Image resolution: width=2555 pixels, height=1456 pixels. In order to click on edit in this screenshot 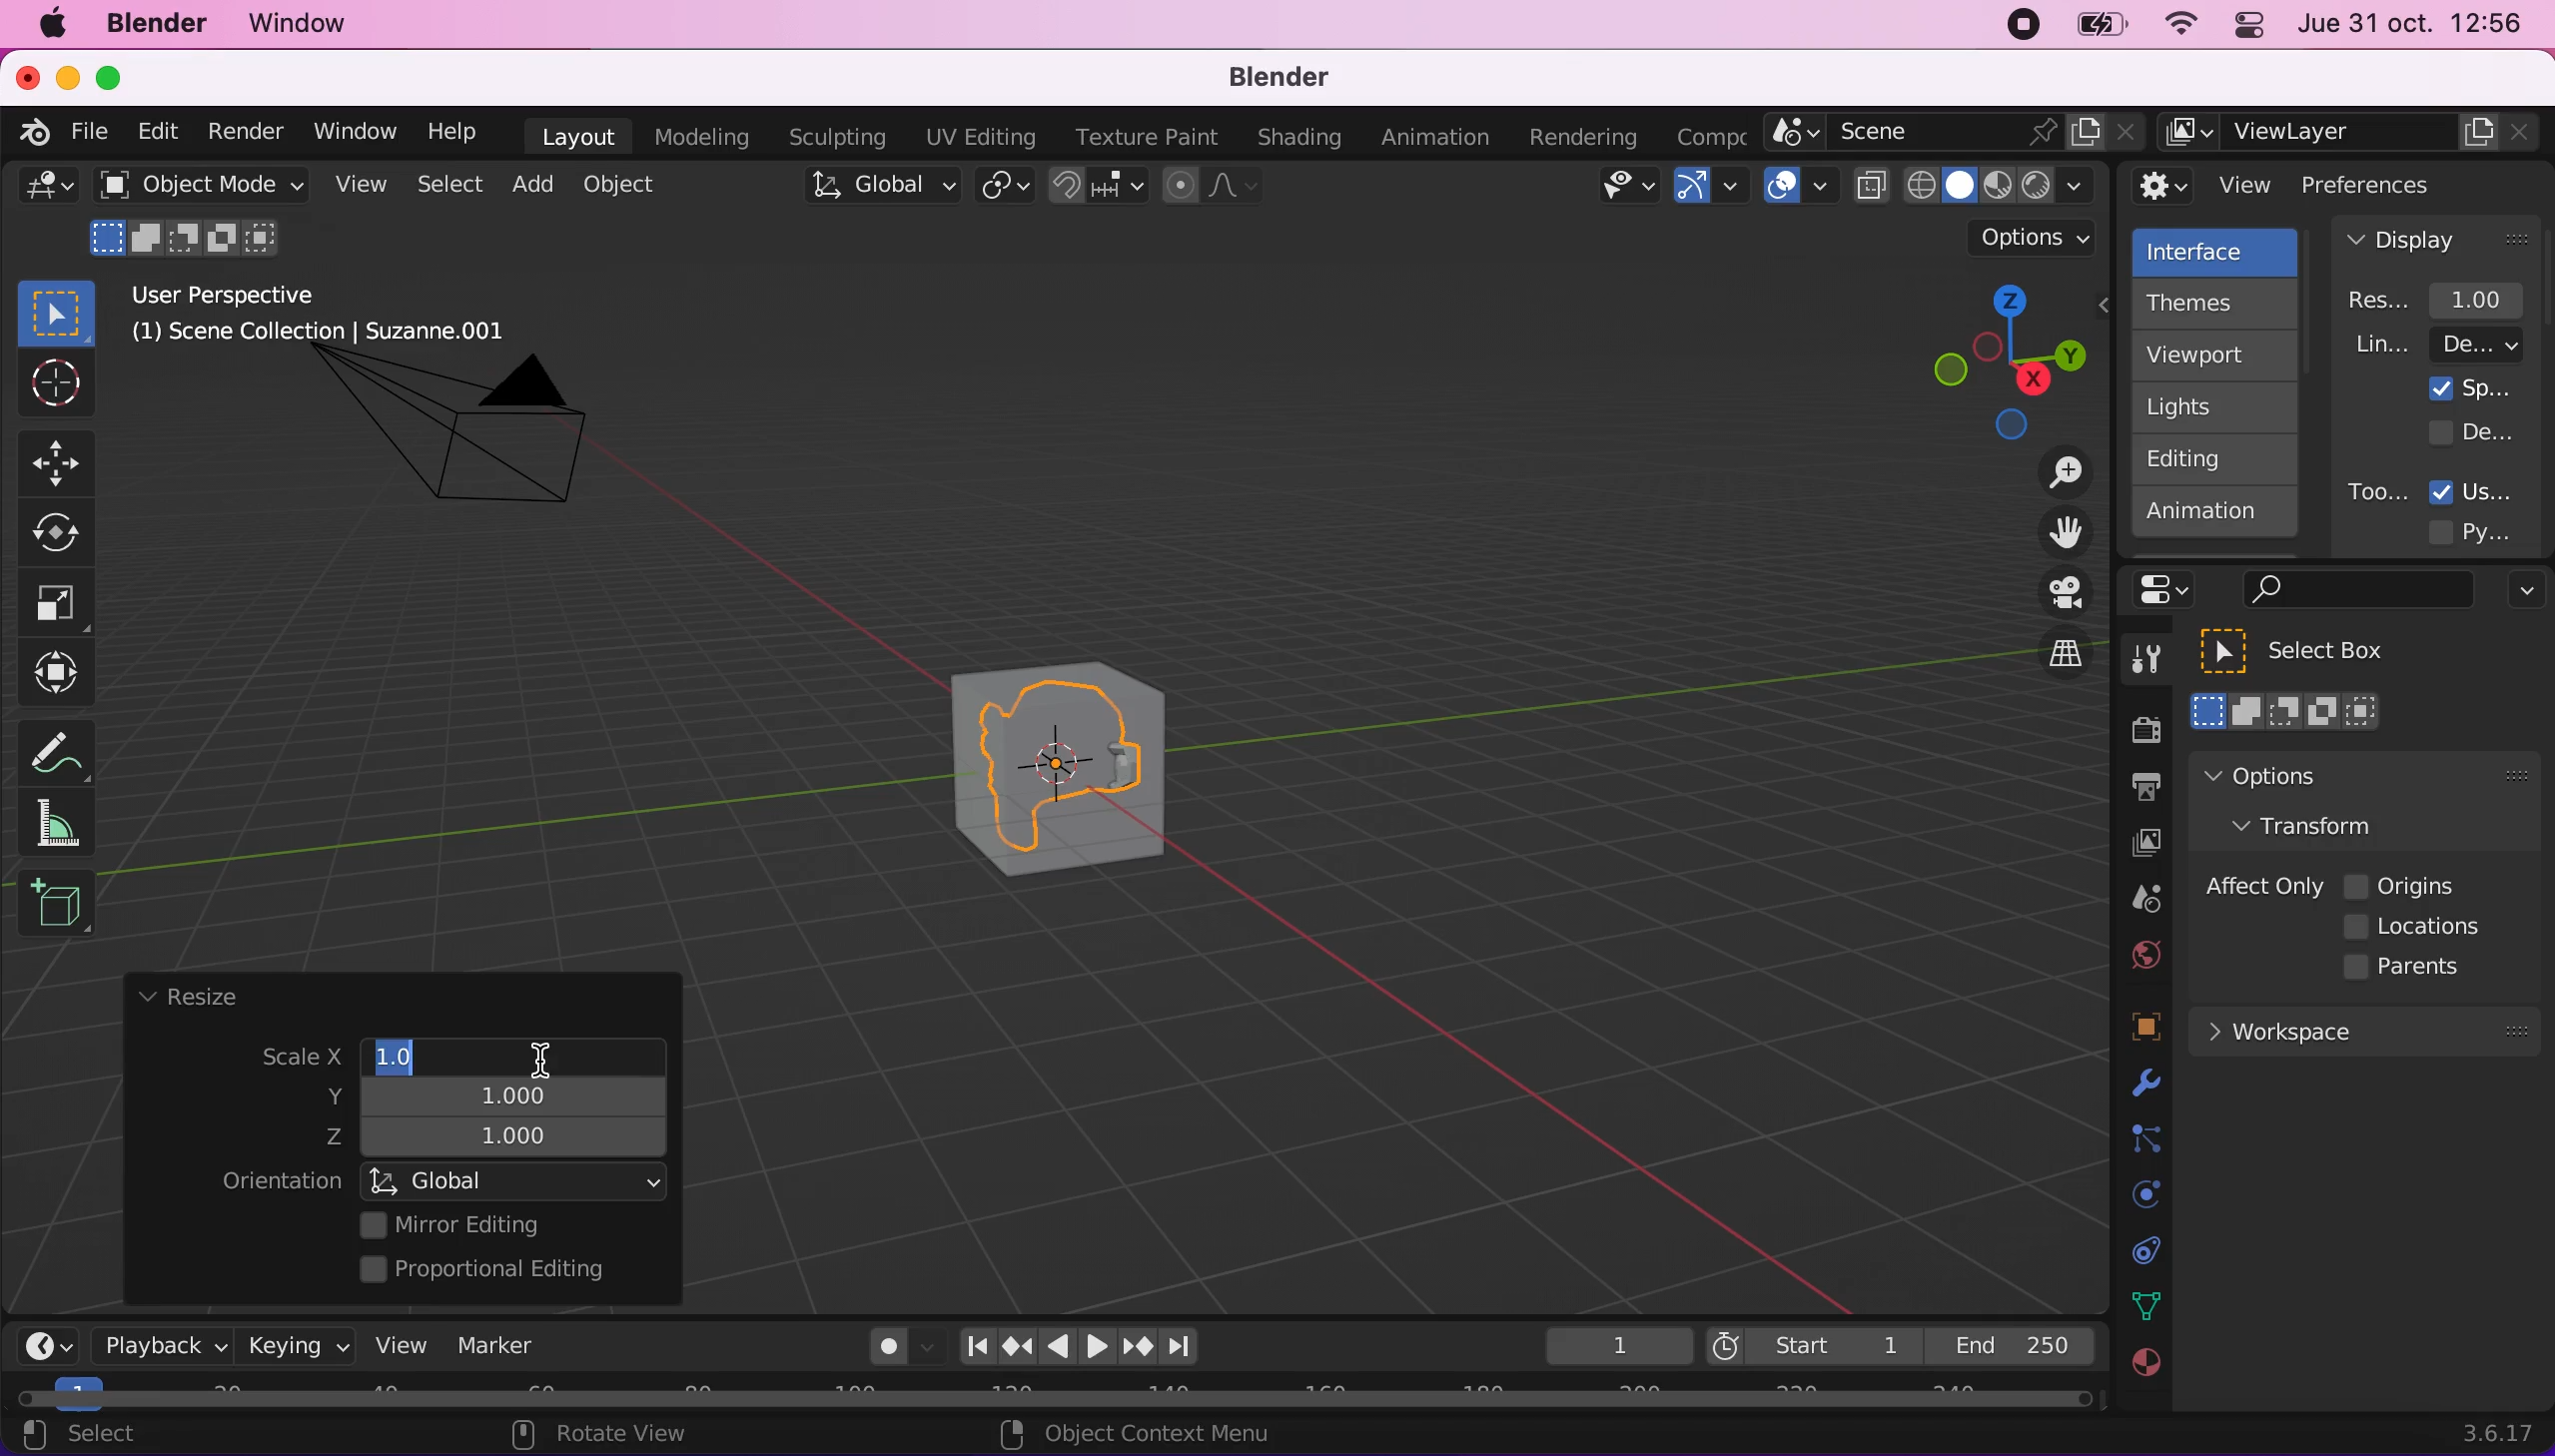, I will do `click(152, 131)`.